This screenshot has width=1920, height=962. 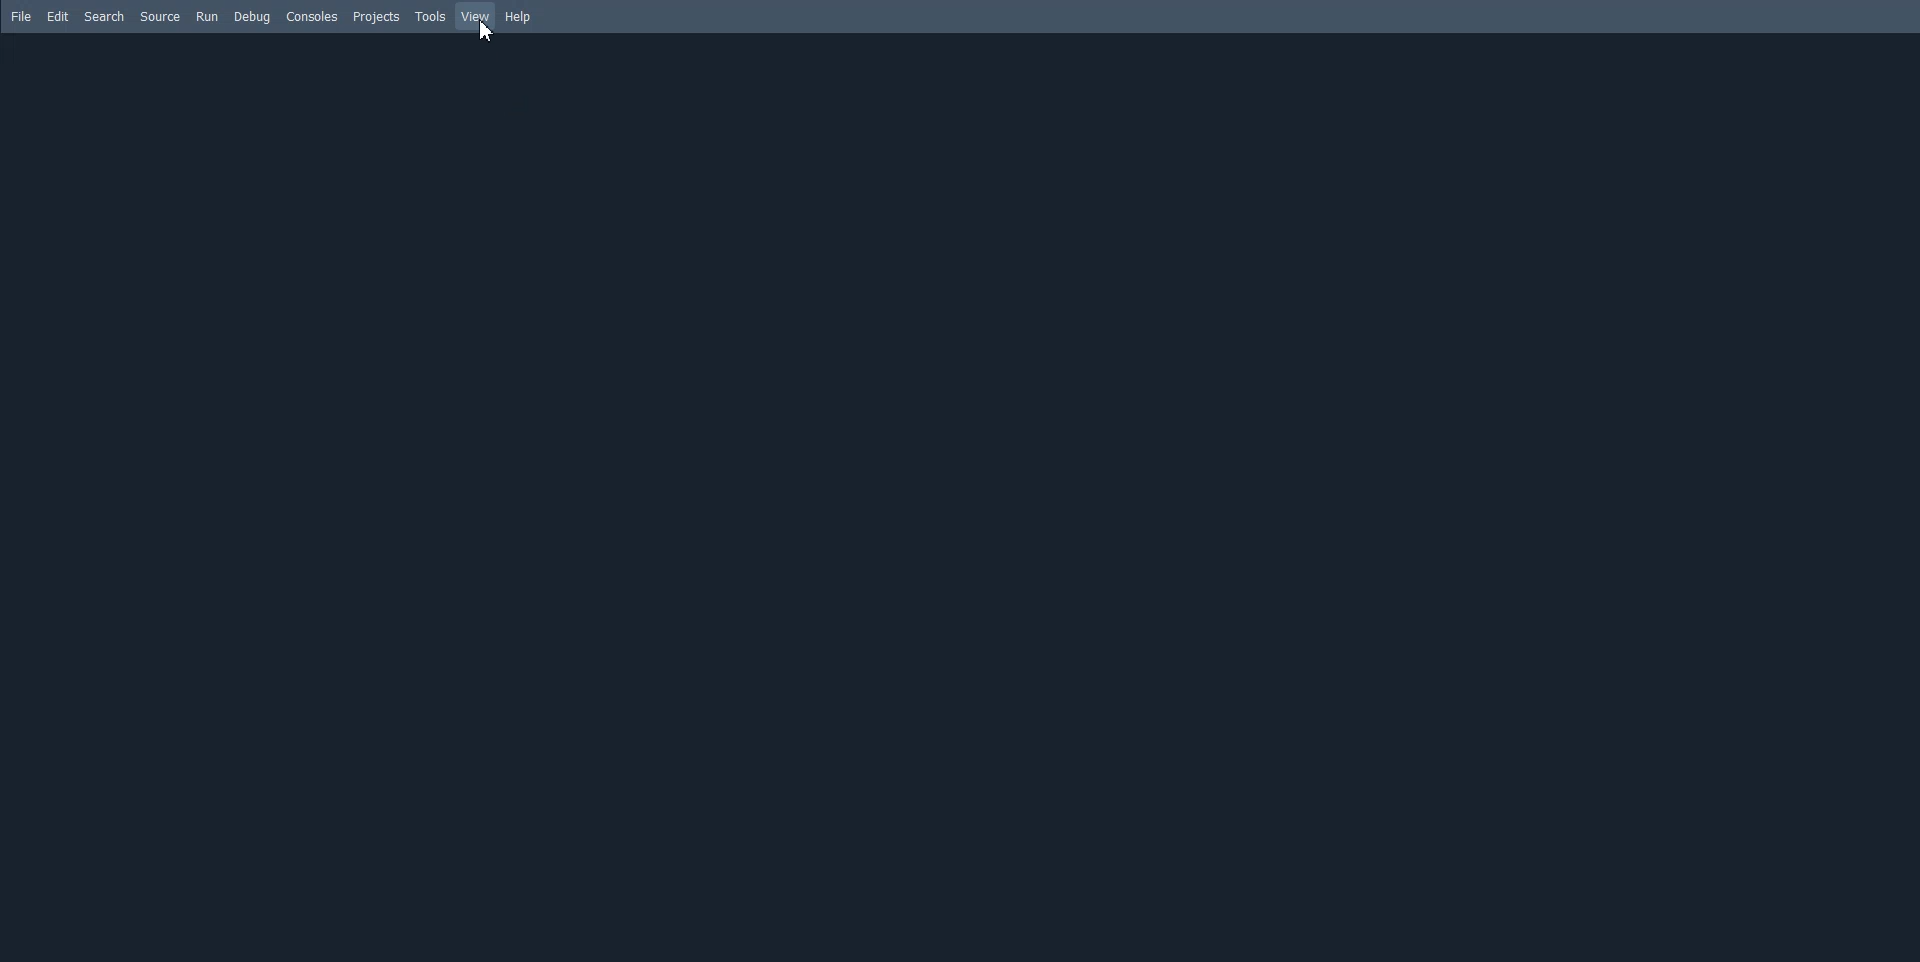 I want to click on Tools, so click(x=430, y=16).